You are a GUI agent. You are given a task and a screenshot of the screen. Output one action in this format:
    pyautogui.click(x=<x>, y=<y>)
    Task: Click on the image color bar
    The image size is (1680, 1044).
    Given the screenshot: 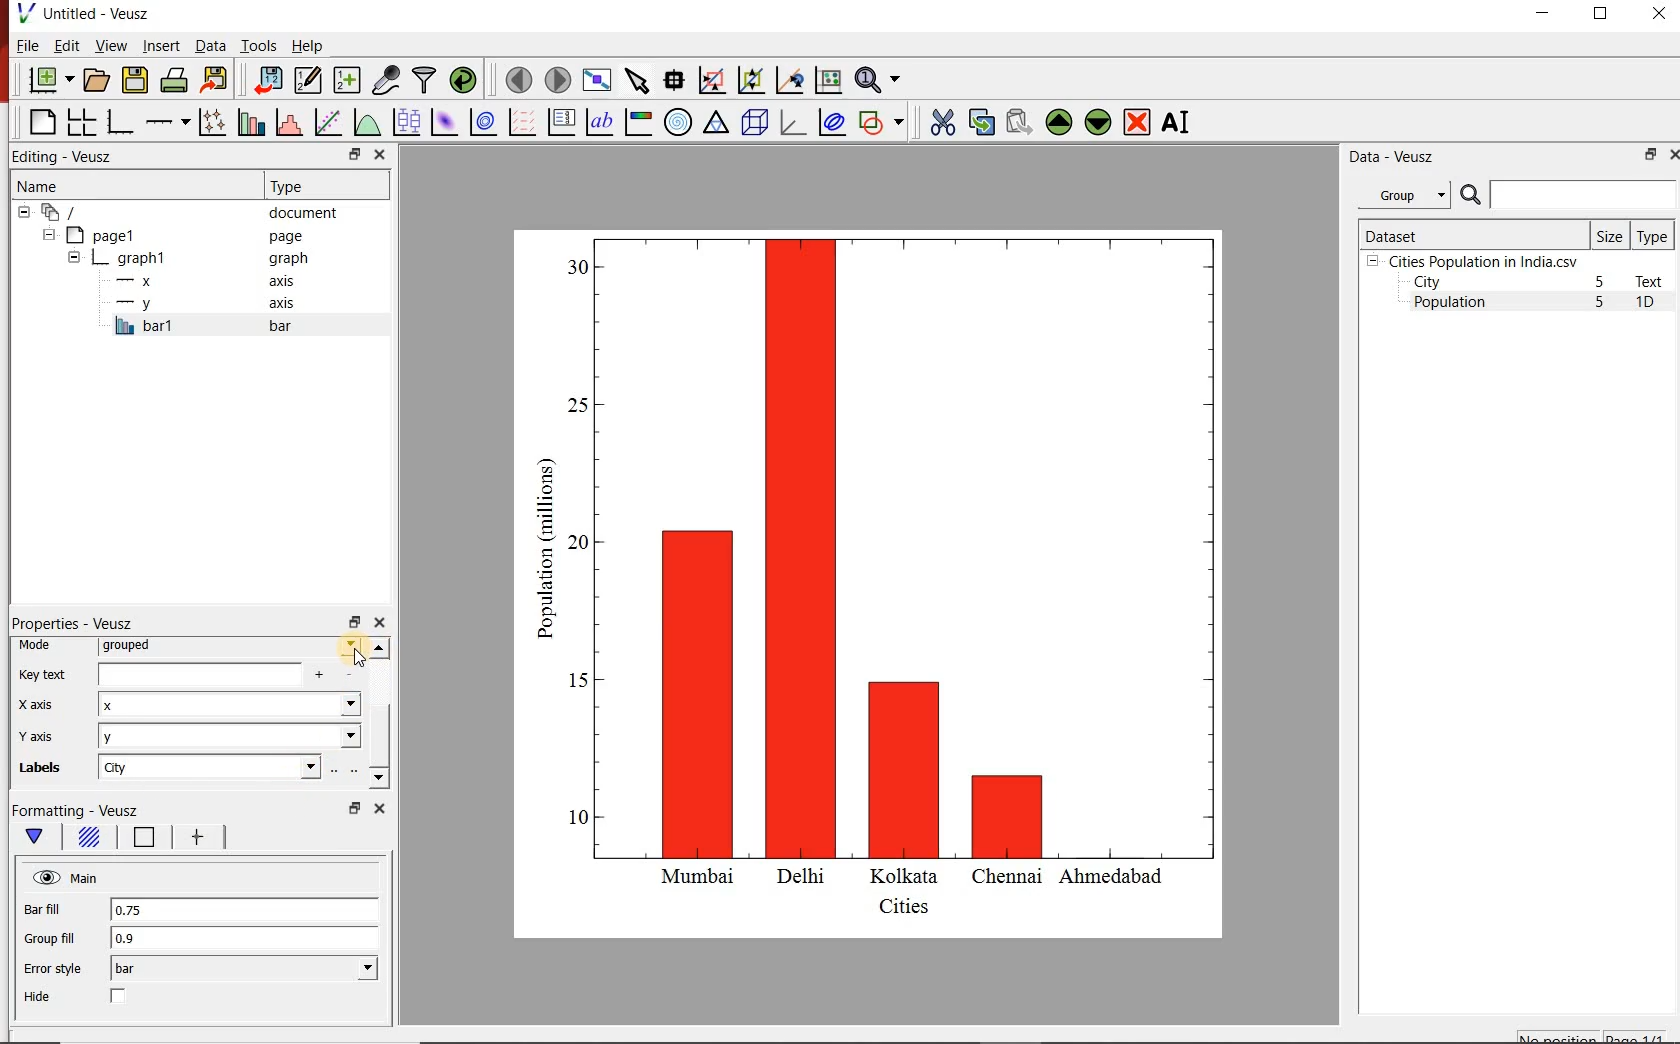 What is the action you would take?
    pyautogui.click(x=638, y=122)
    